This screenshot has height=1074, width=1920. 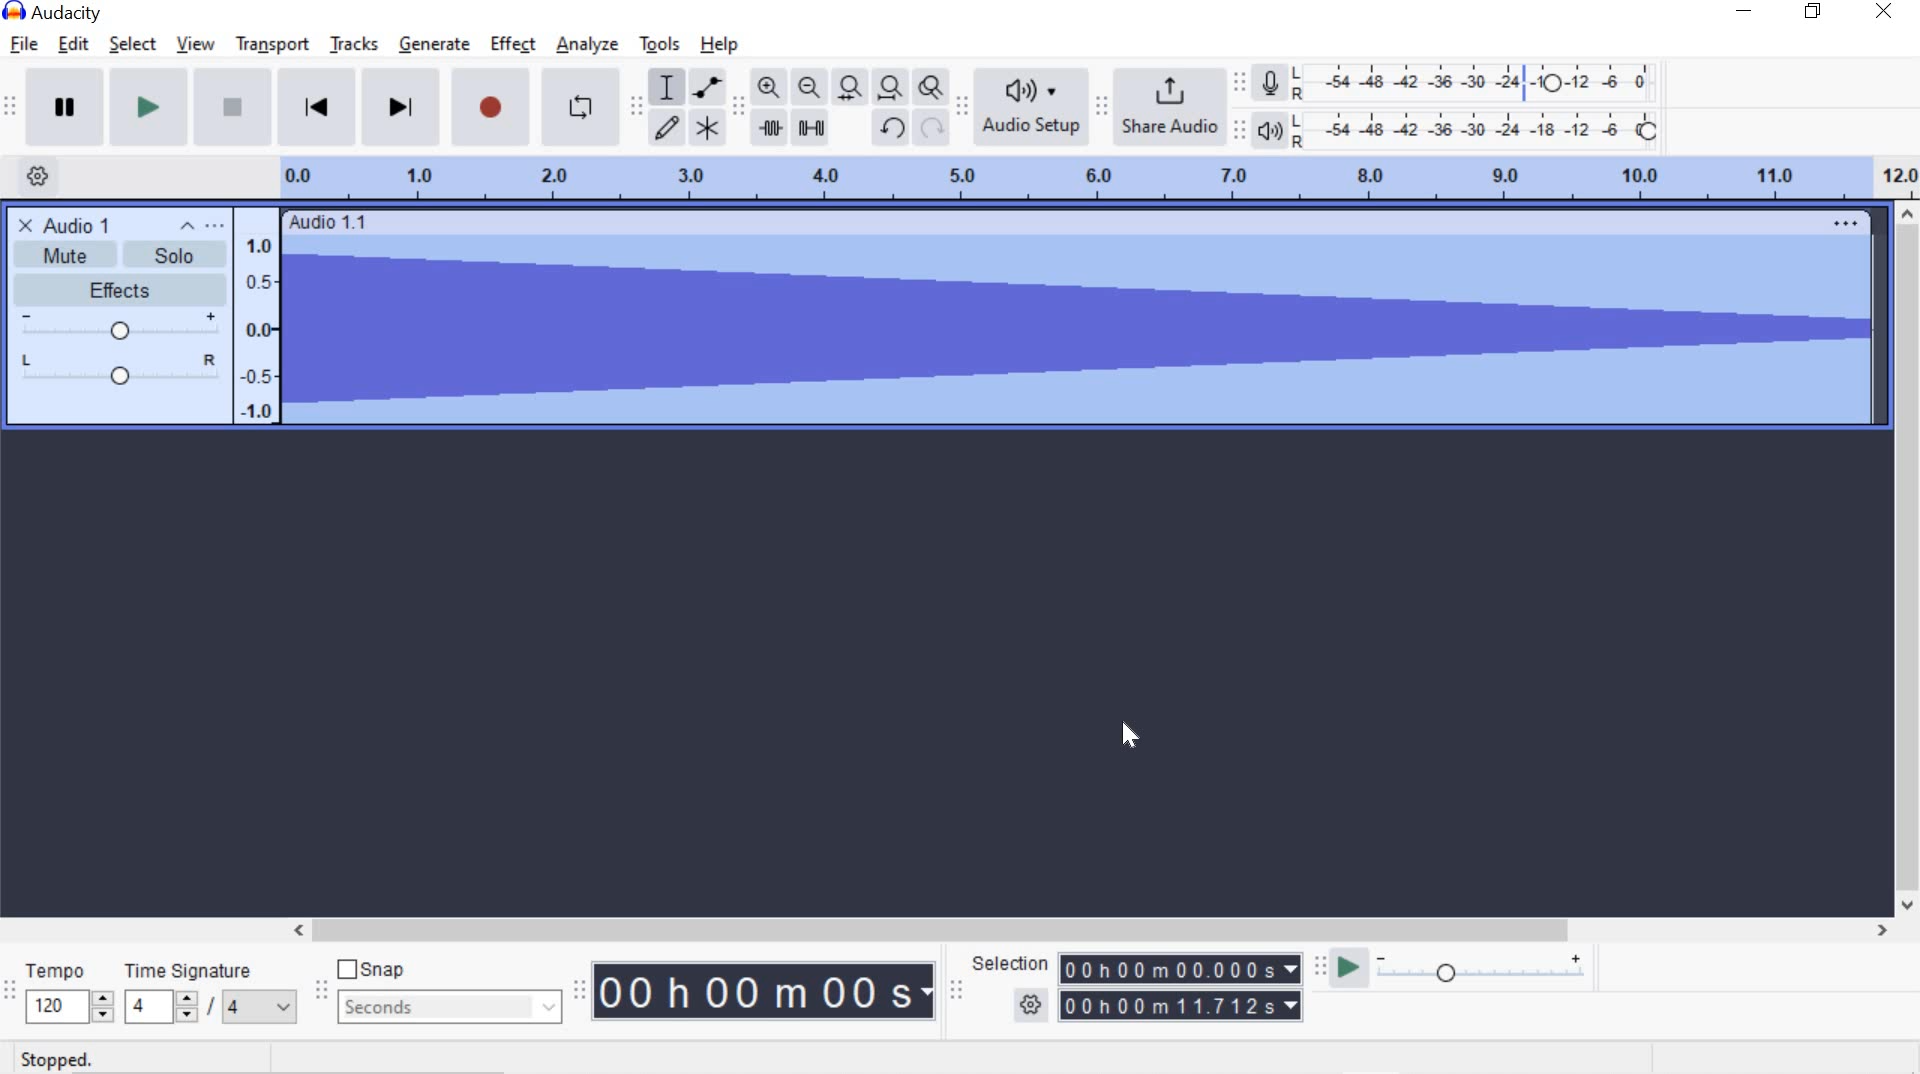 I want to click on file, so click(x=22, y=45).